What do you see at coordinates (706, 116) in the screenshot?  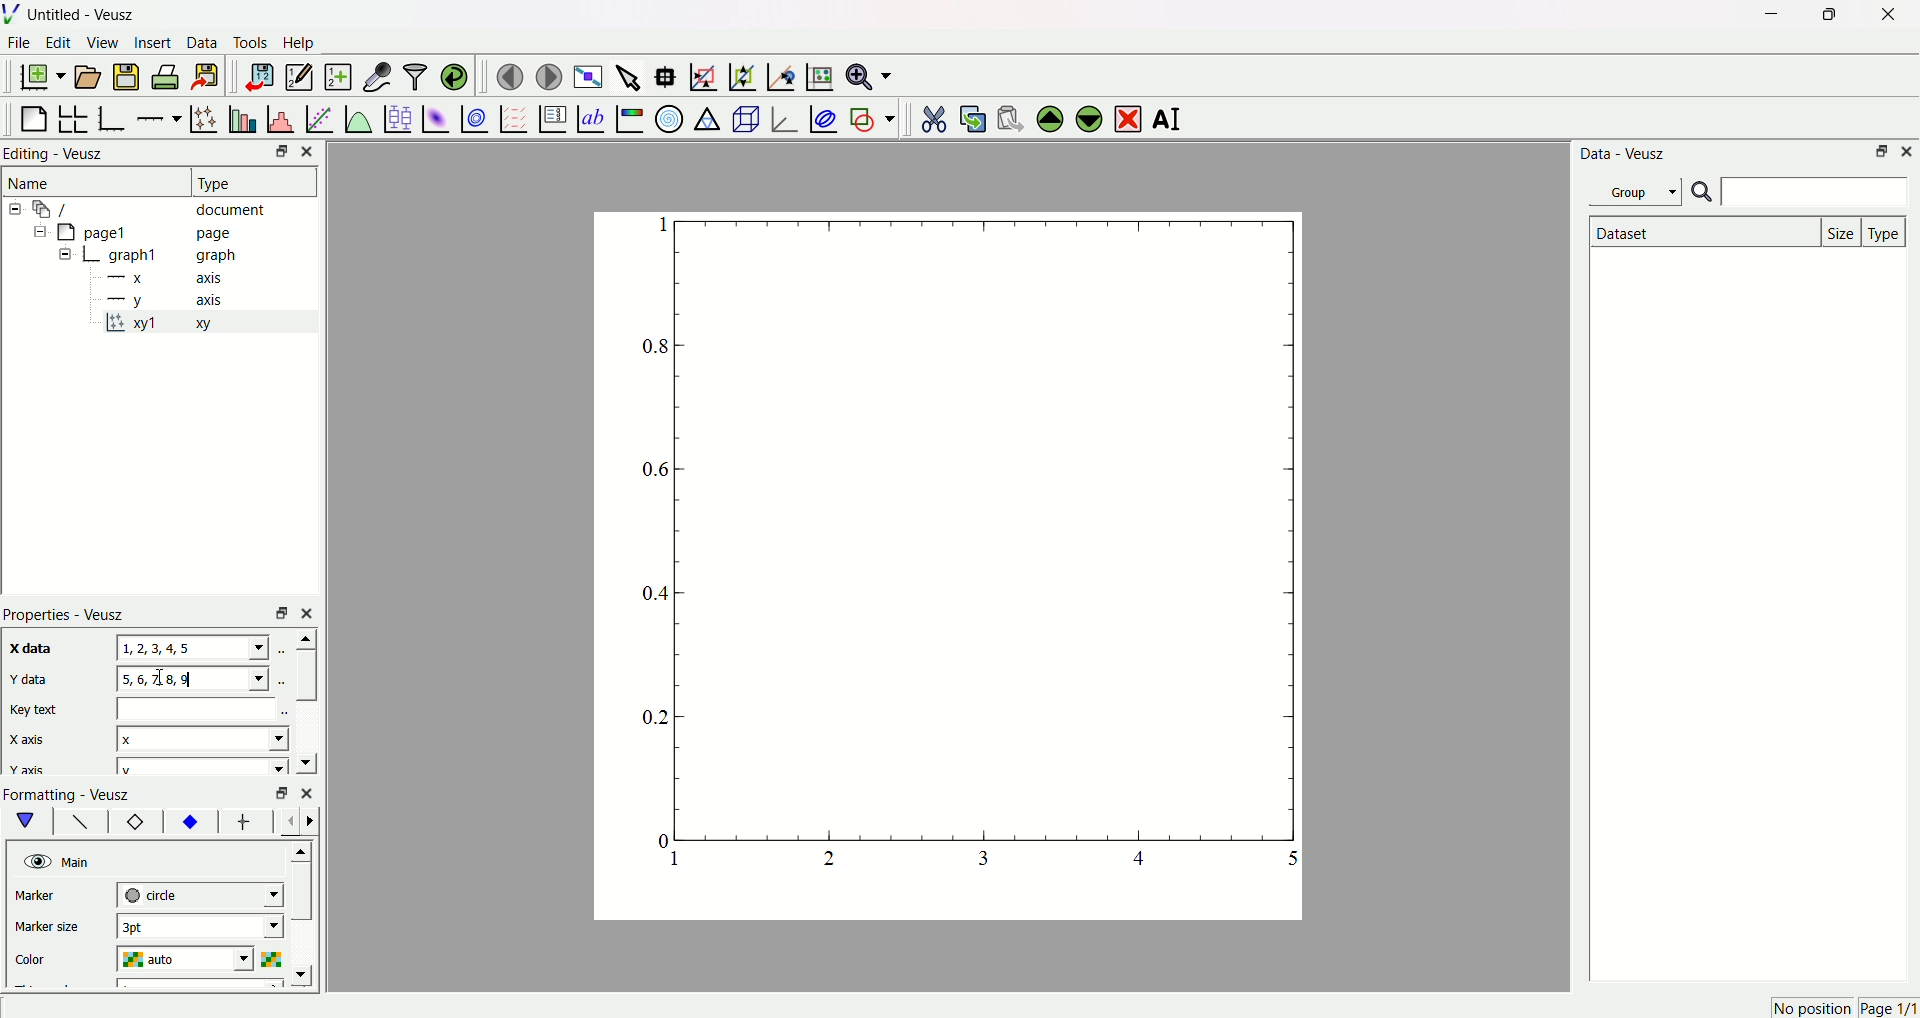 I see `ternary graphs` at bounding box center [706, 116].